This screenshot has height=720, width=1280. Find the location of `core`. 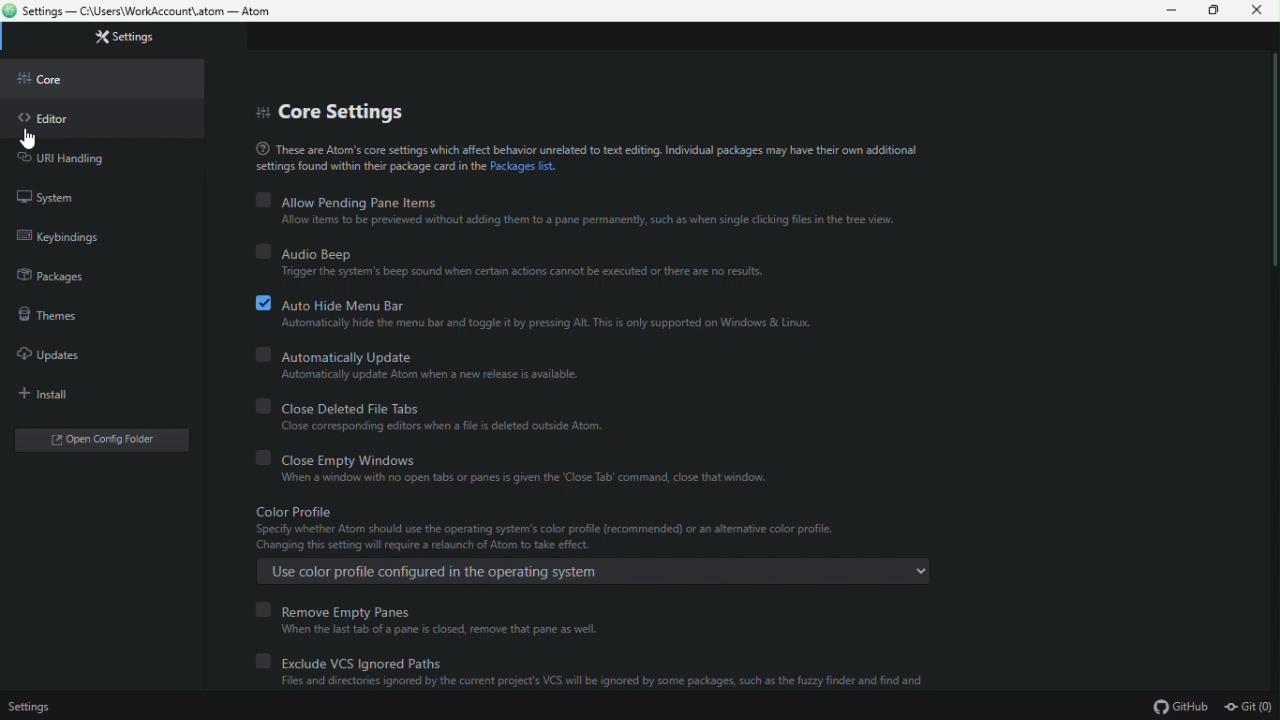

core is located at coordinates (51, 84).